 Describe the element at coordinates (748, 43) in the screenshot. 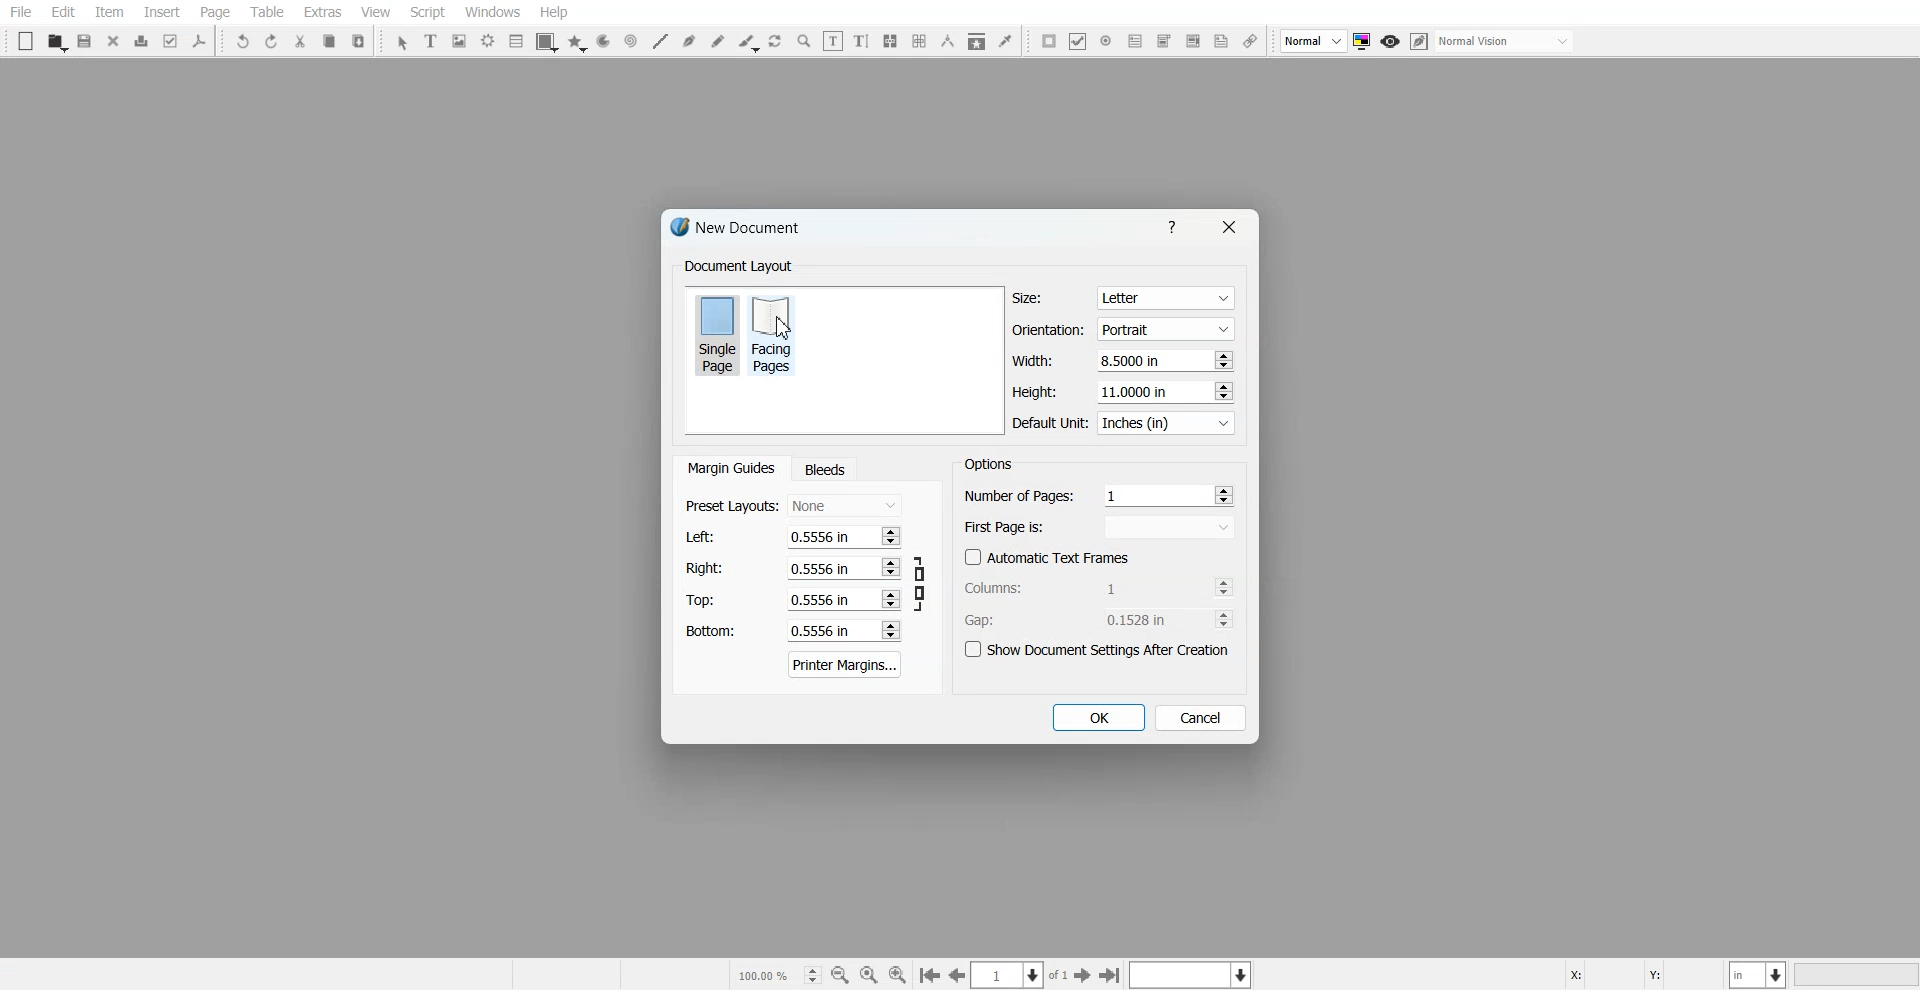

I see `Calligraphic line` at that location.